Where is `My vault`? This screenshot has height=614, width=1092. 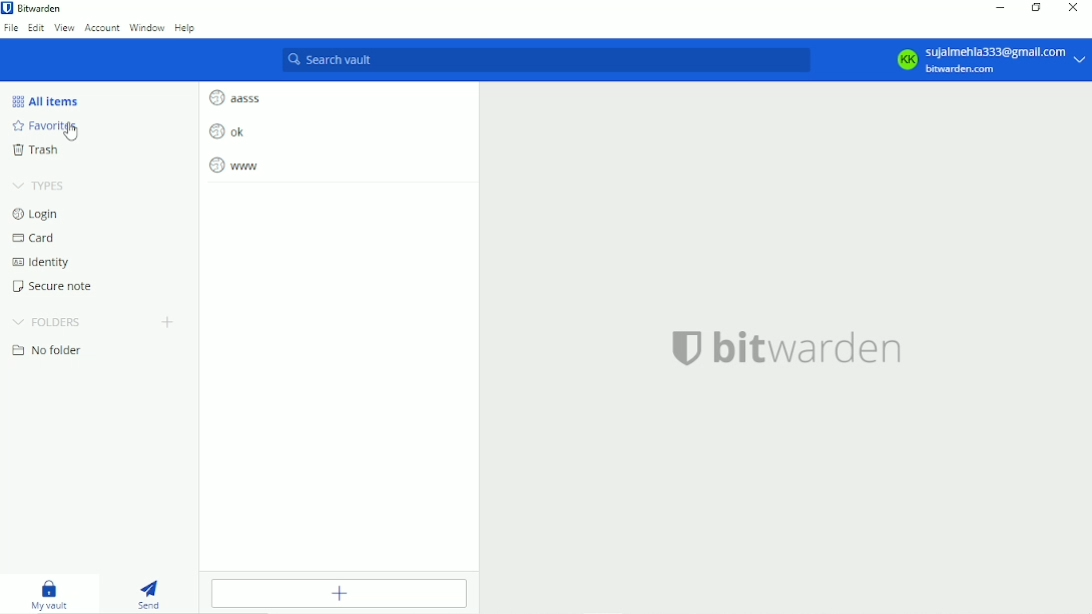
My vault is located at coordinates (52, 591).